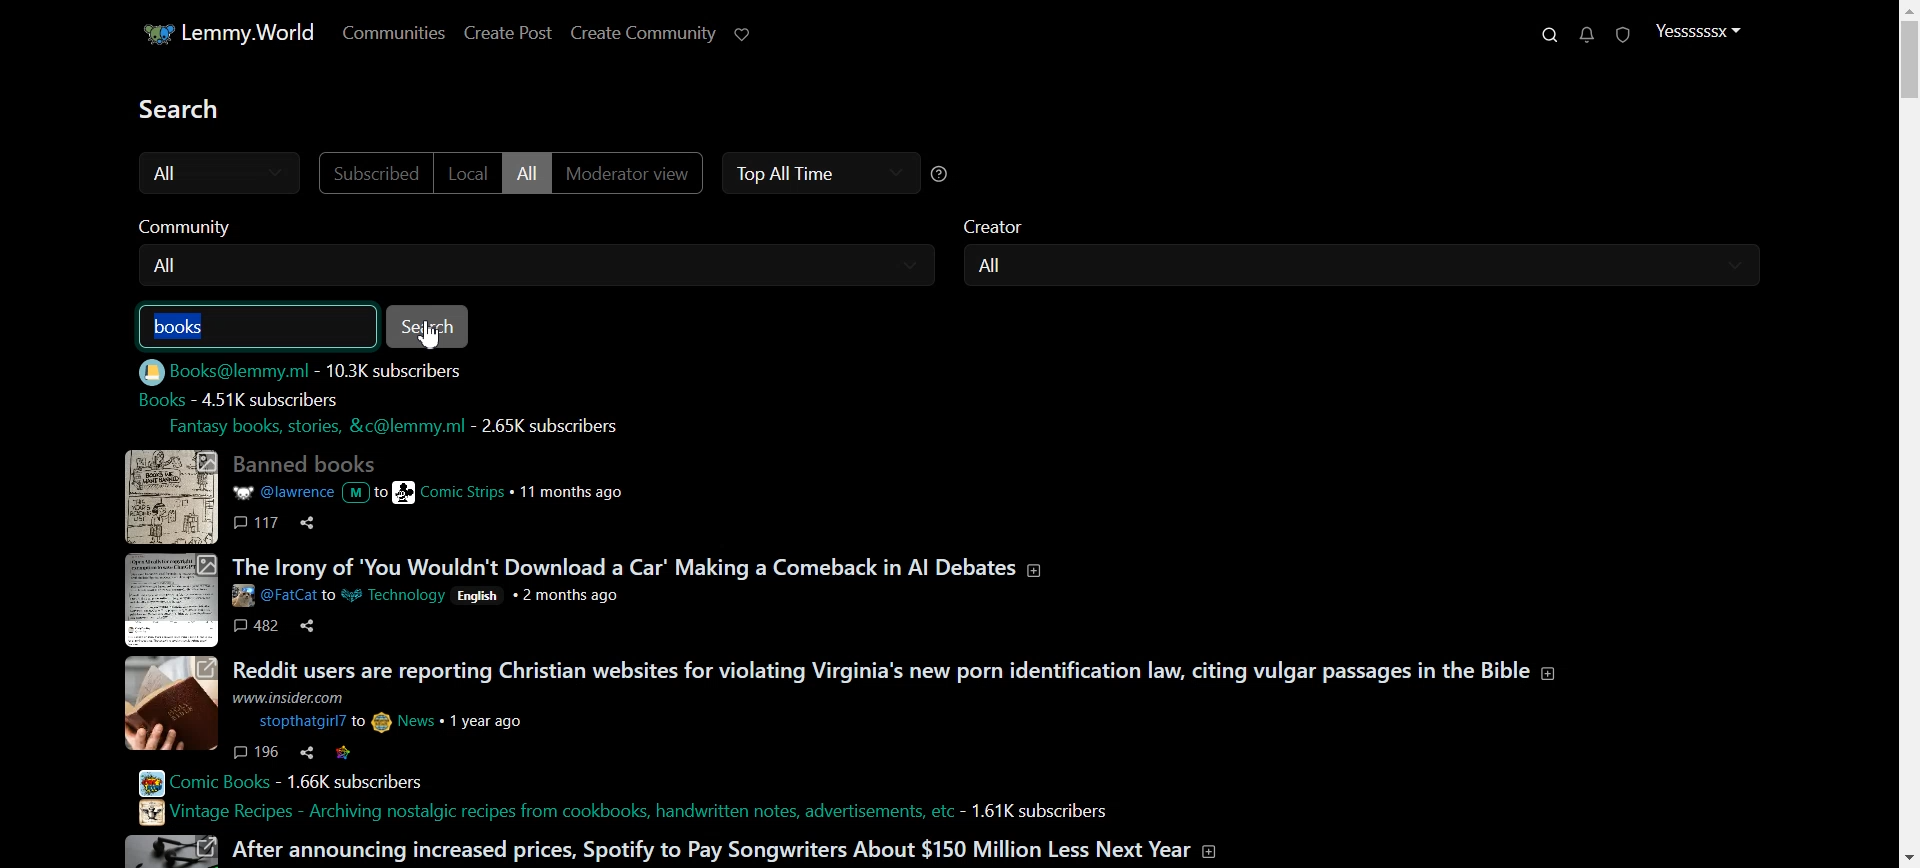 Image resolution: width=1920 pixels, height=868 pixels. What do you see at coordinates (548, 265) in the screenshot?
I see `Community` at bounding box center [548, 265].